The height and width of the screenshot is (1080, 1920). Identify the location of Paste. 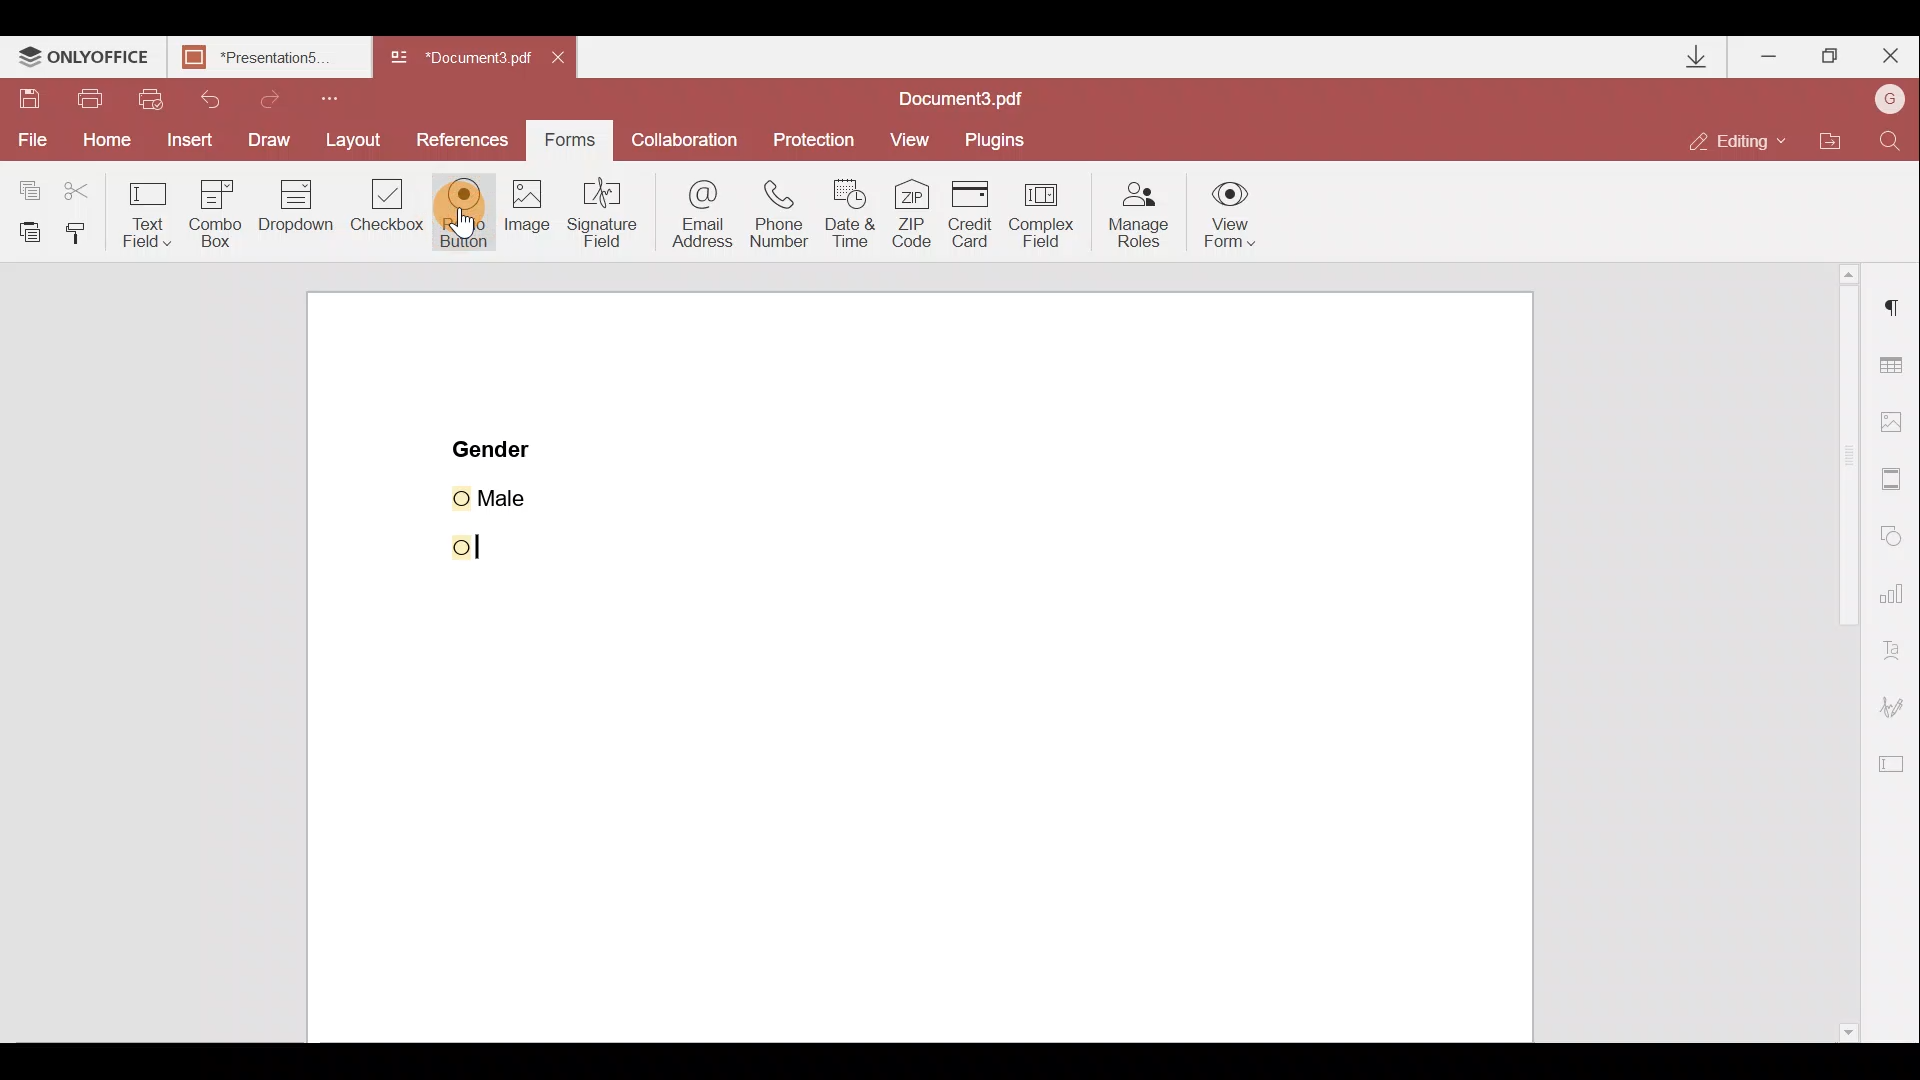
(26, 229).